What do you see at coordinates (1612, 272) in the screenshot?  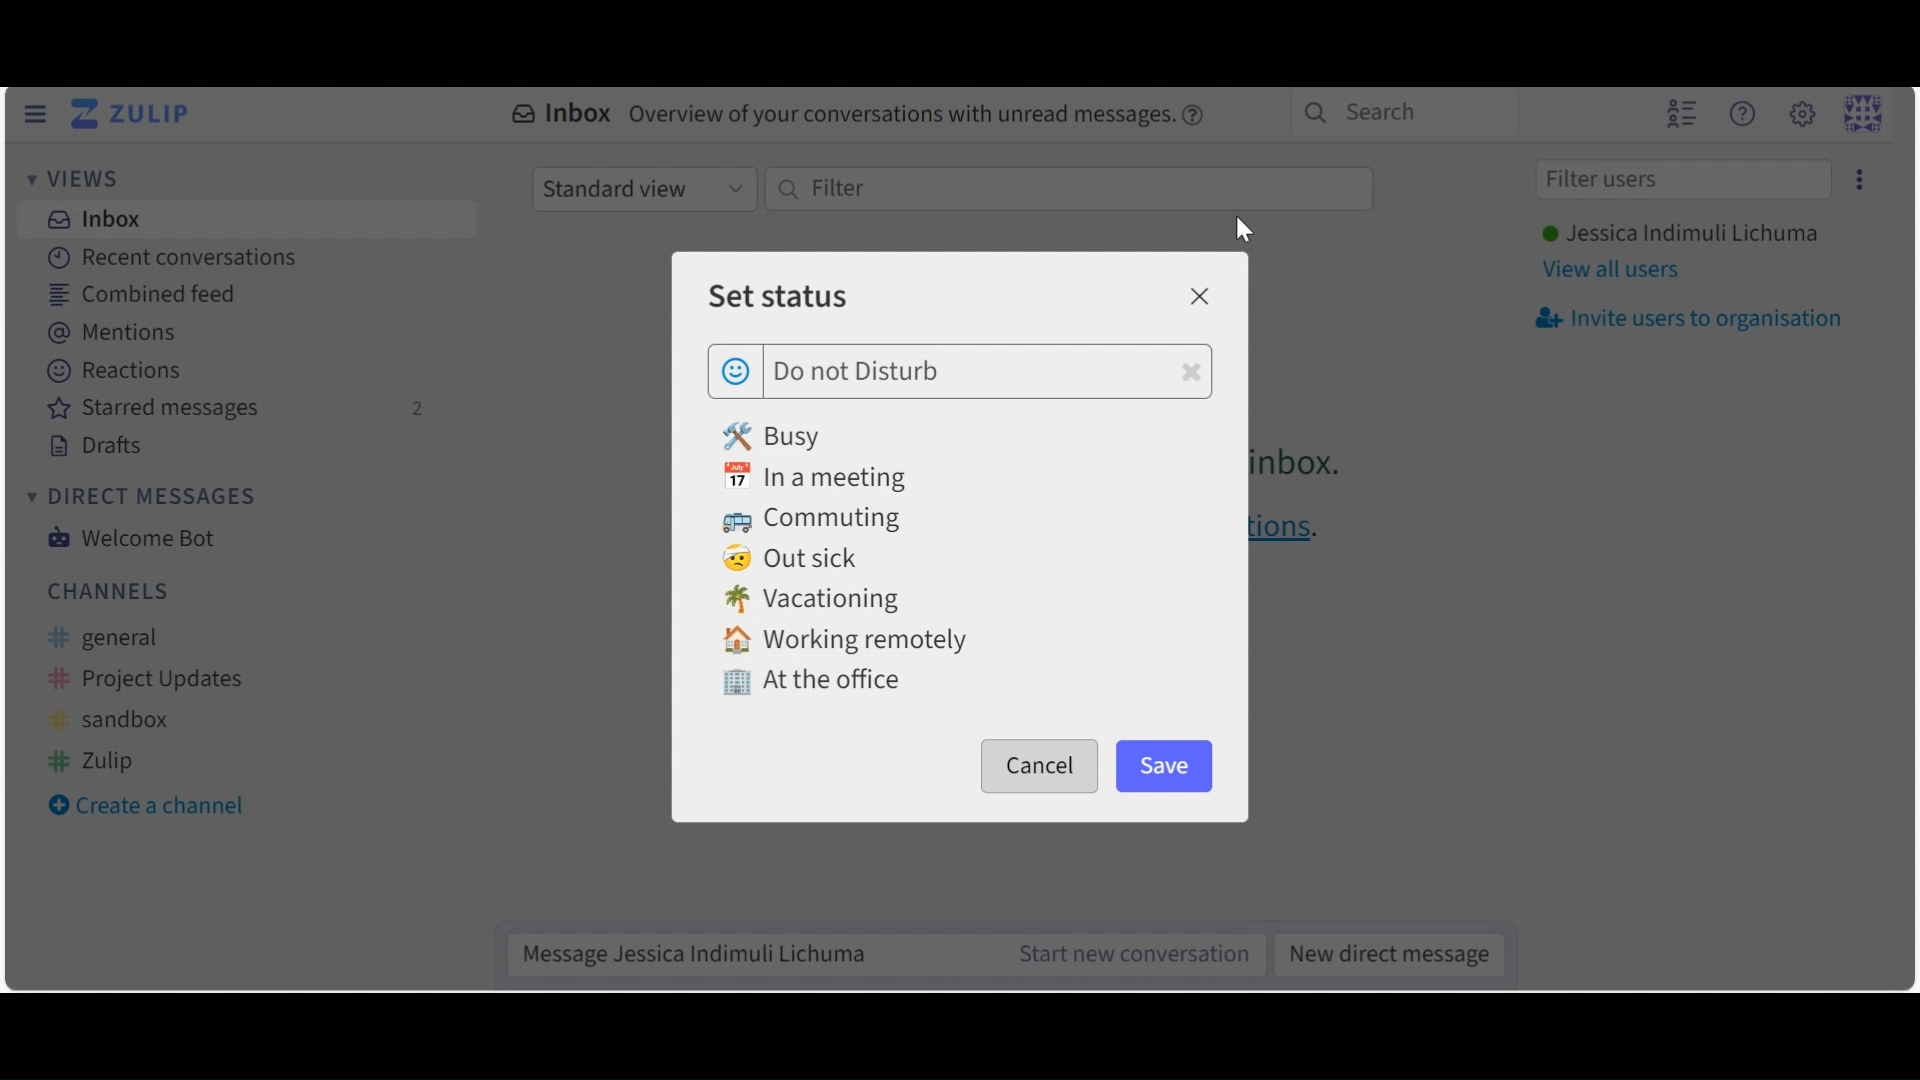 I see `View all users` at bounding box center [1612, 272].